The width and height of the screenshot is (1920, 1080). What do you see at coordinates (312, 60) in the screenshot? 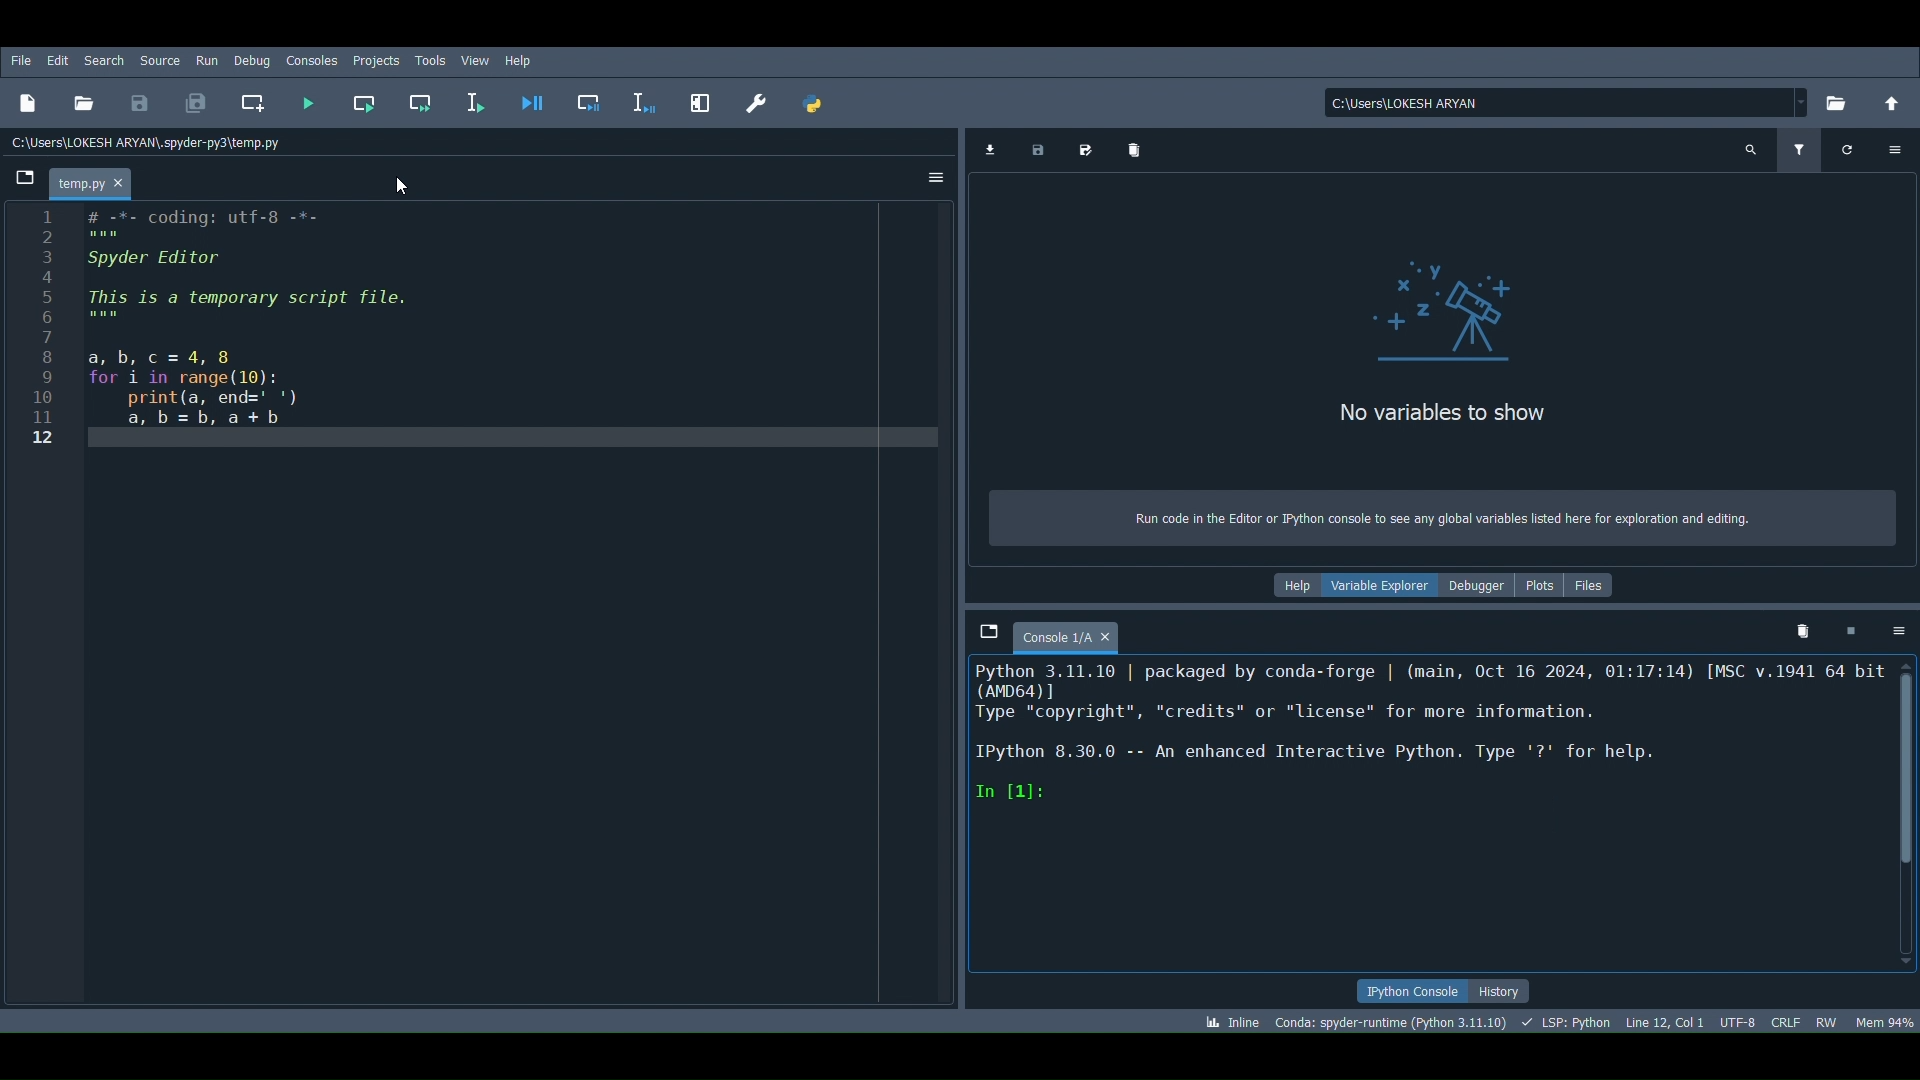
I see `Consoles` at bounding box center [312, 60].